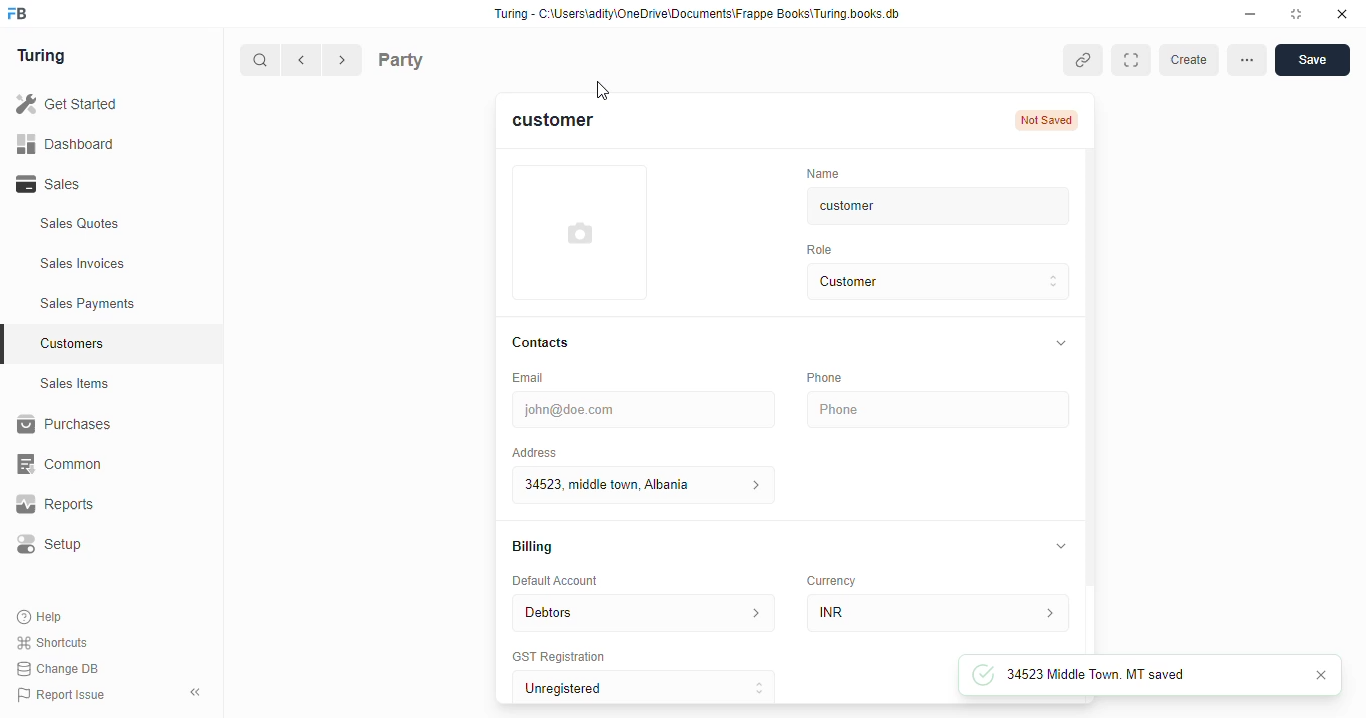  What do you see at coordinates (821, 172) in the screenshot?
I see `‘Name` at bounding box center [821, 172].